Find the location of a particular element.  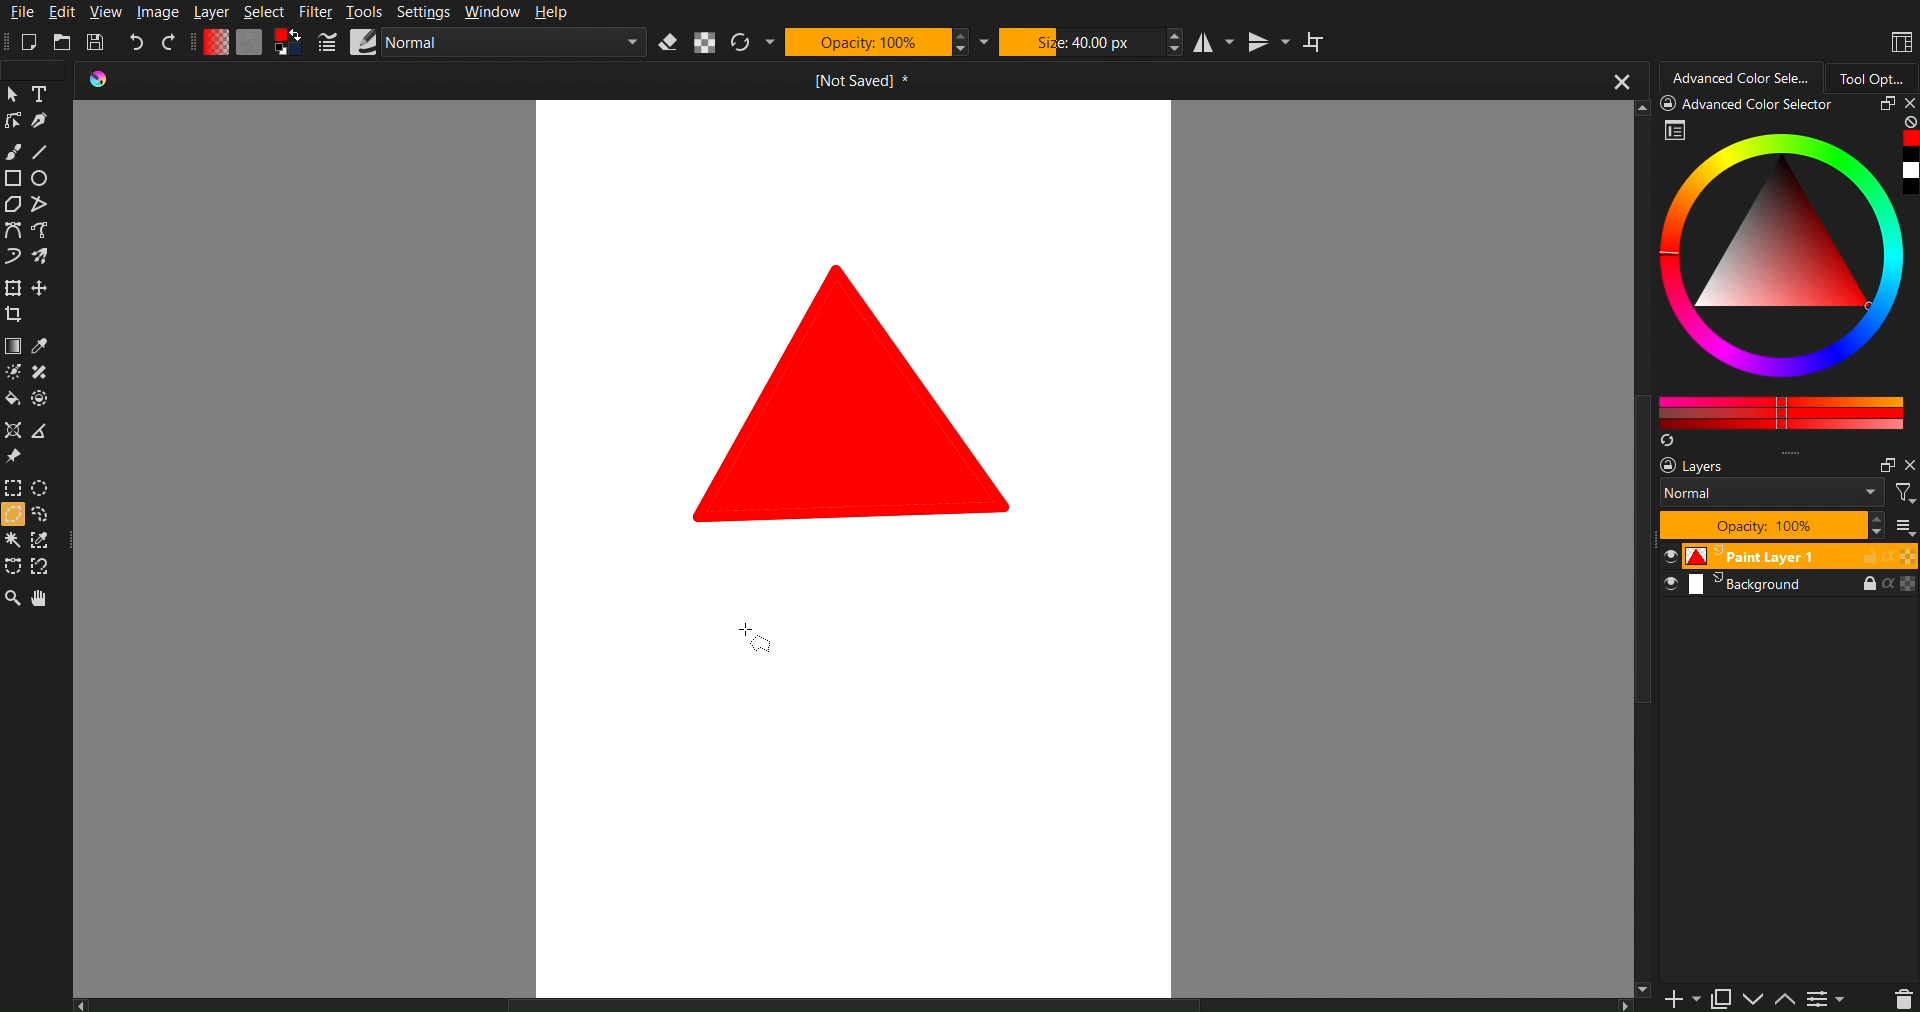

Filter is located at coordinates (318, 11).